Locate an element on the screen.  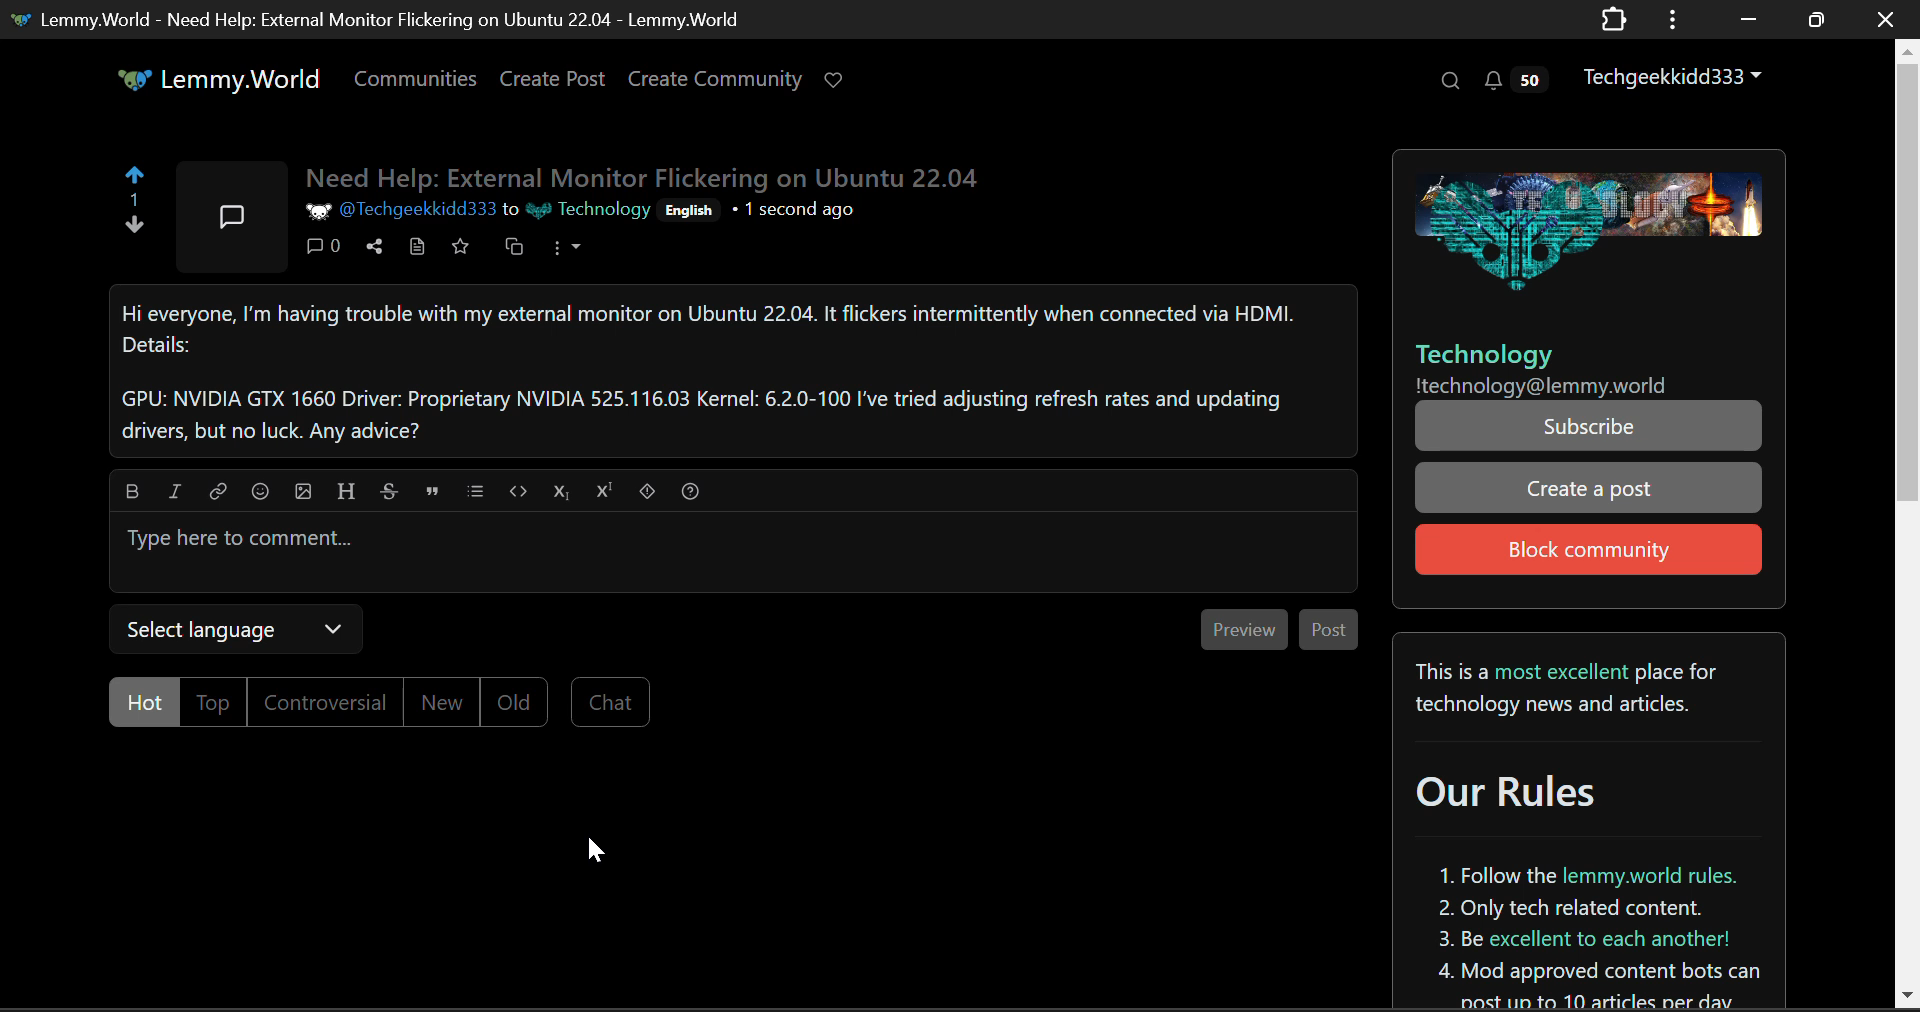
Share is located at coordinates (377, 248).